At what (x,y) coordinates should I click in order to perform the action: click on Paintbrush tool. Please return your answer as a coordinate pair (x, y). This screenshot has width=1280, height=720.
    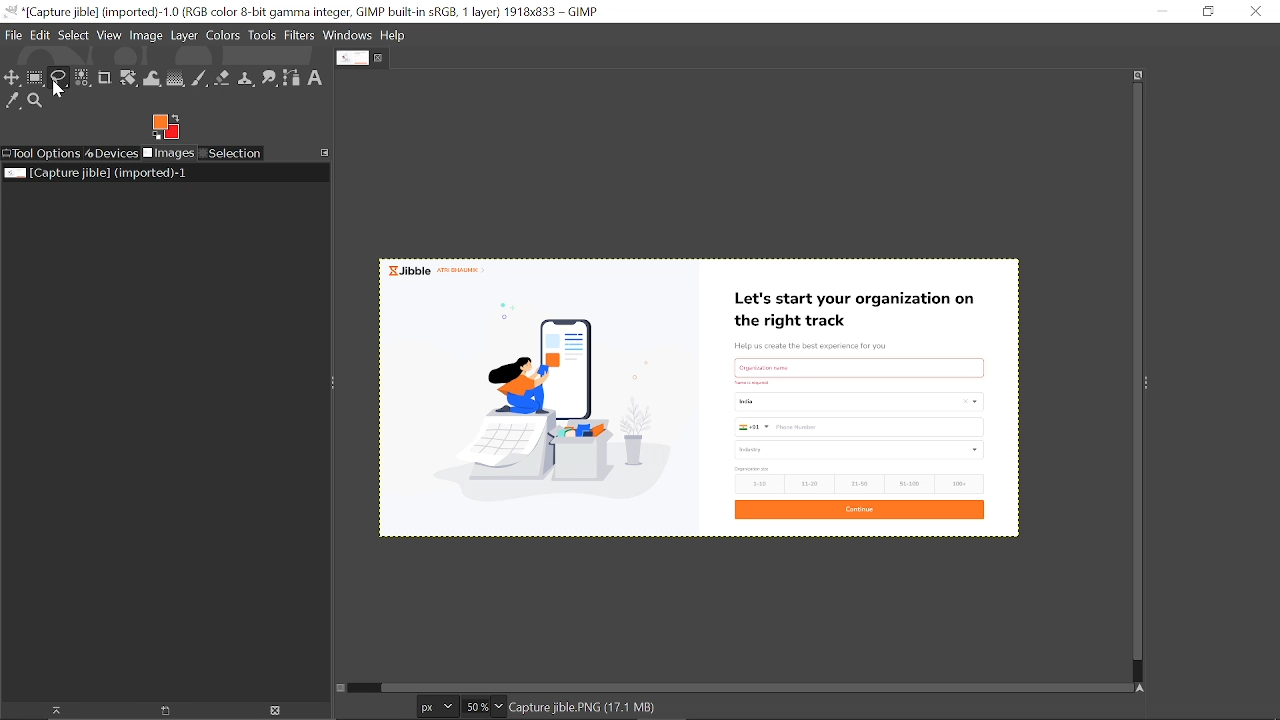
    Looking at the image, I should click on (200, 79).